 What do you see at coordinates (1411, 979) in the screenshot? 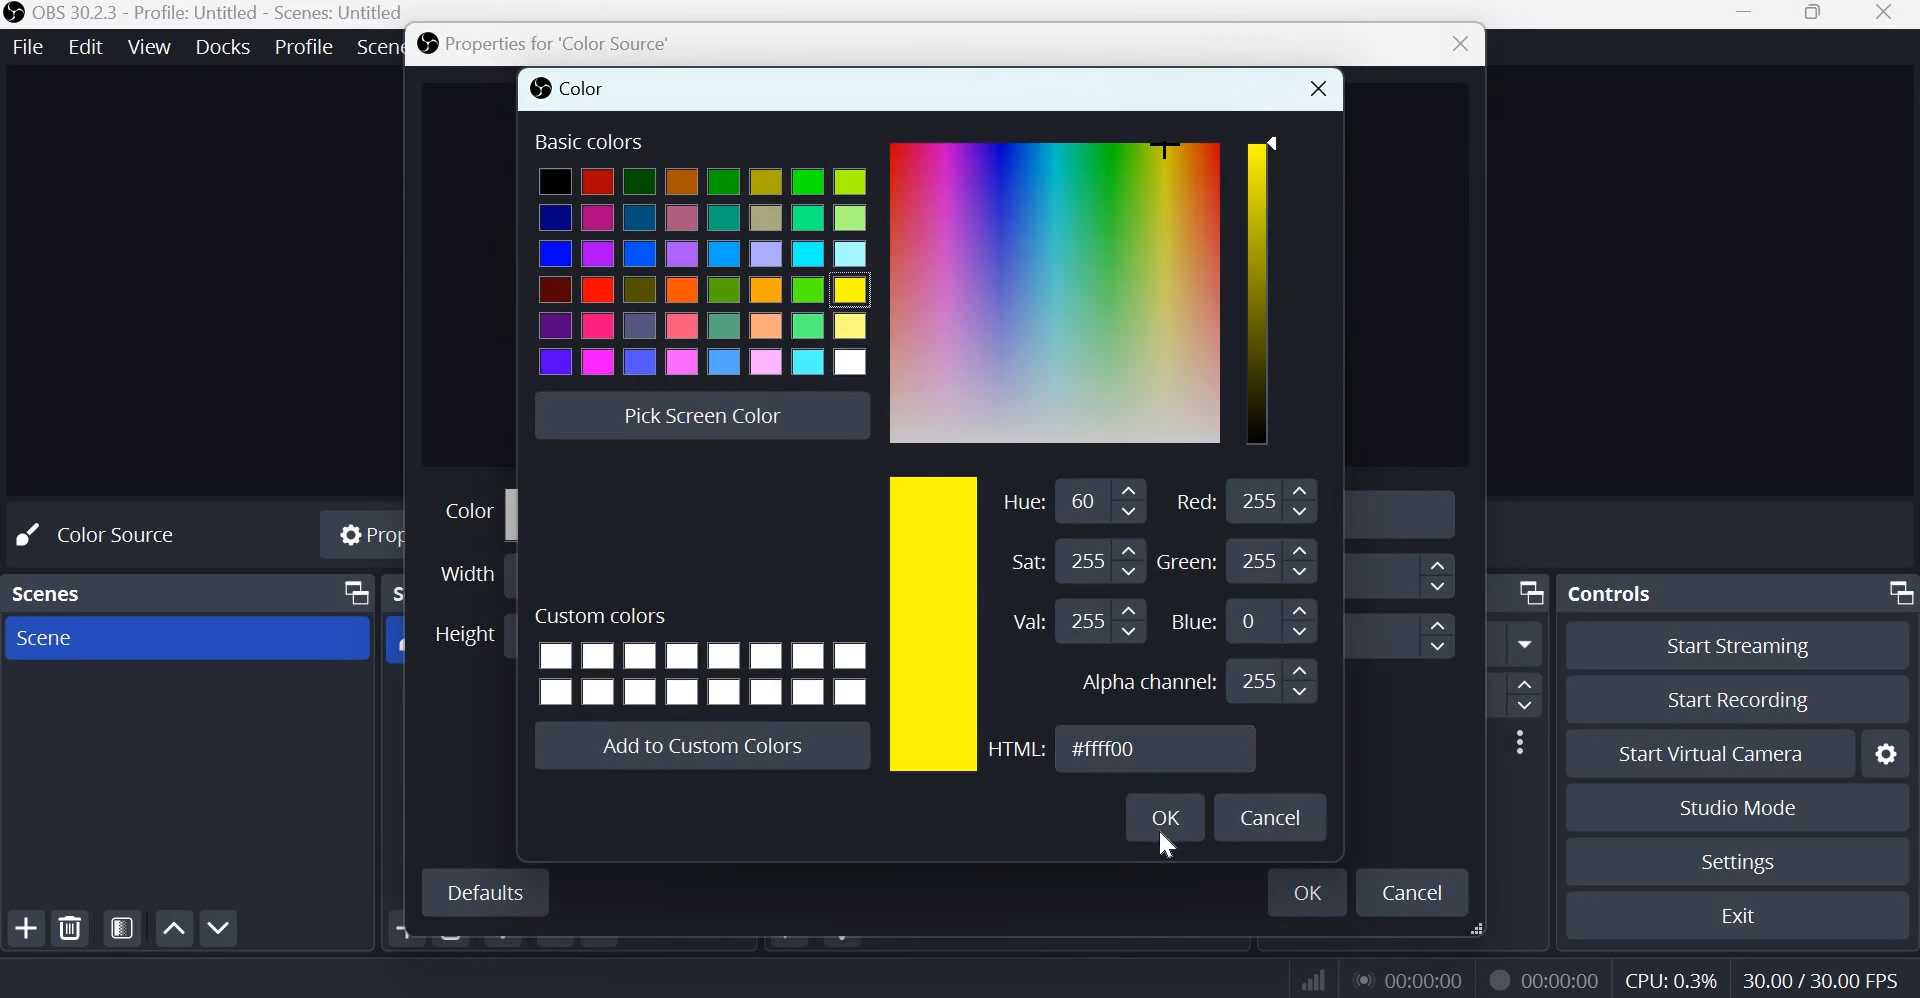
I see `Live Duration Timer` at bounding box center [1411, 979].